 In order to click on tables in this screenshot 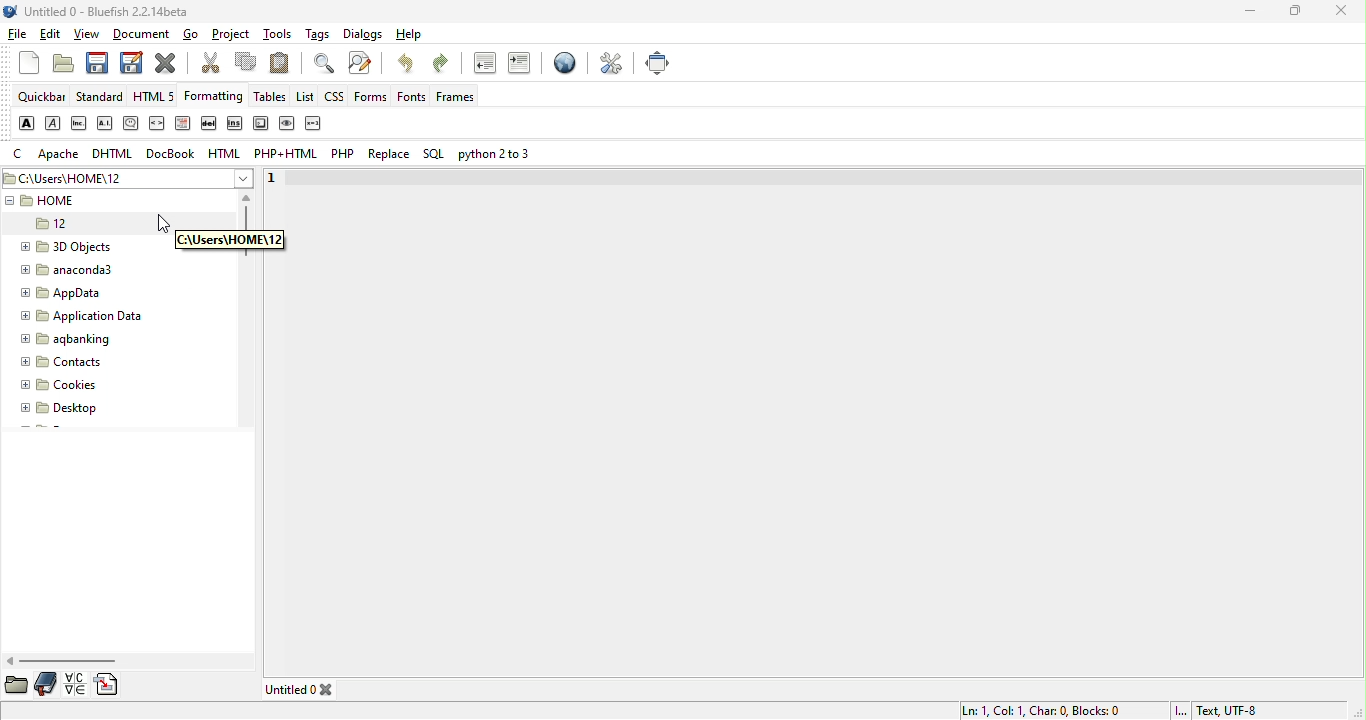, I will do `click(271, 98)`.